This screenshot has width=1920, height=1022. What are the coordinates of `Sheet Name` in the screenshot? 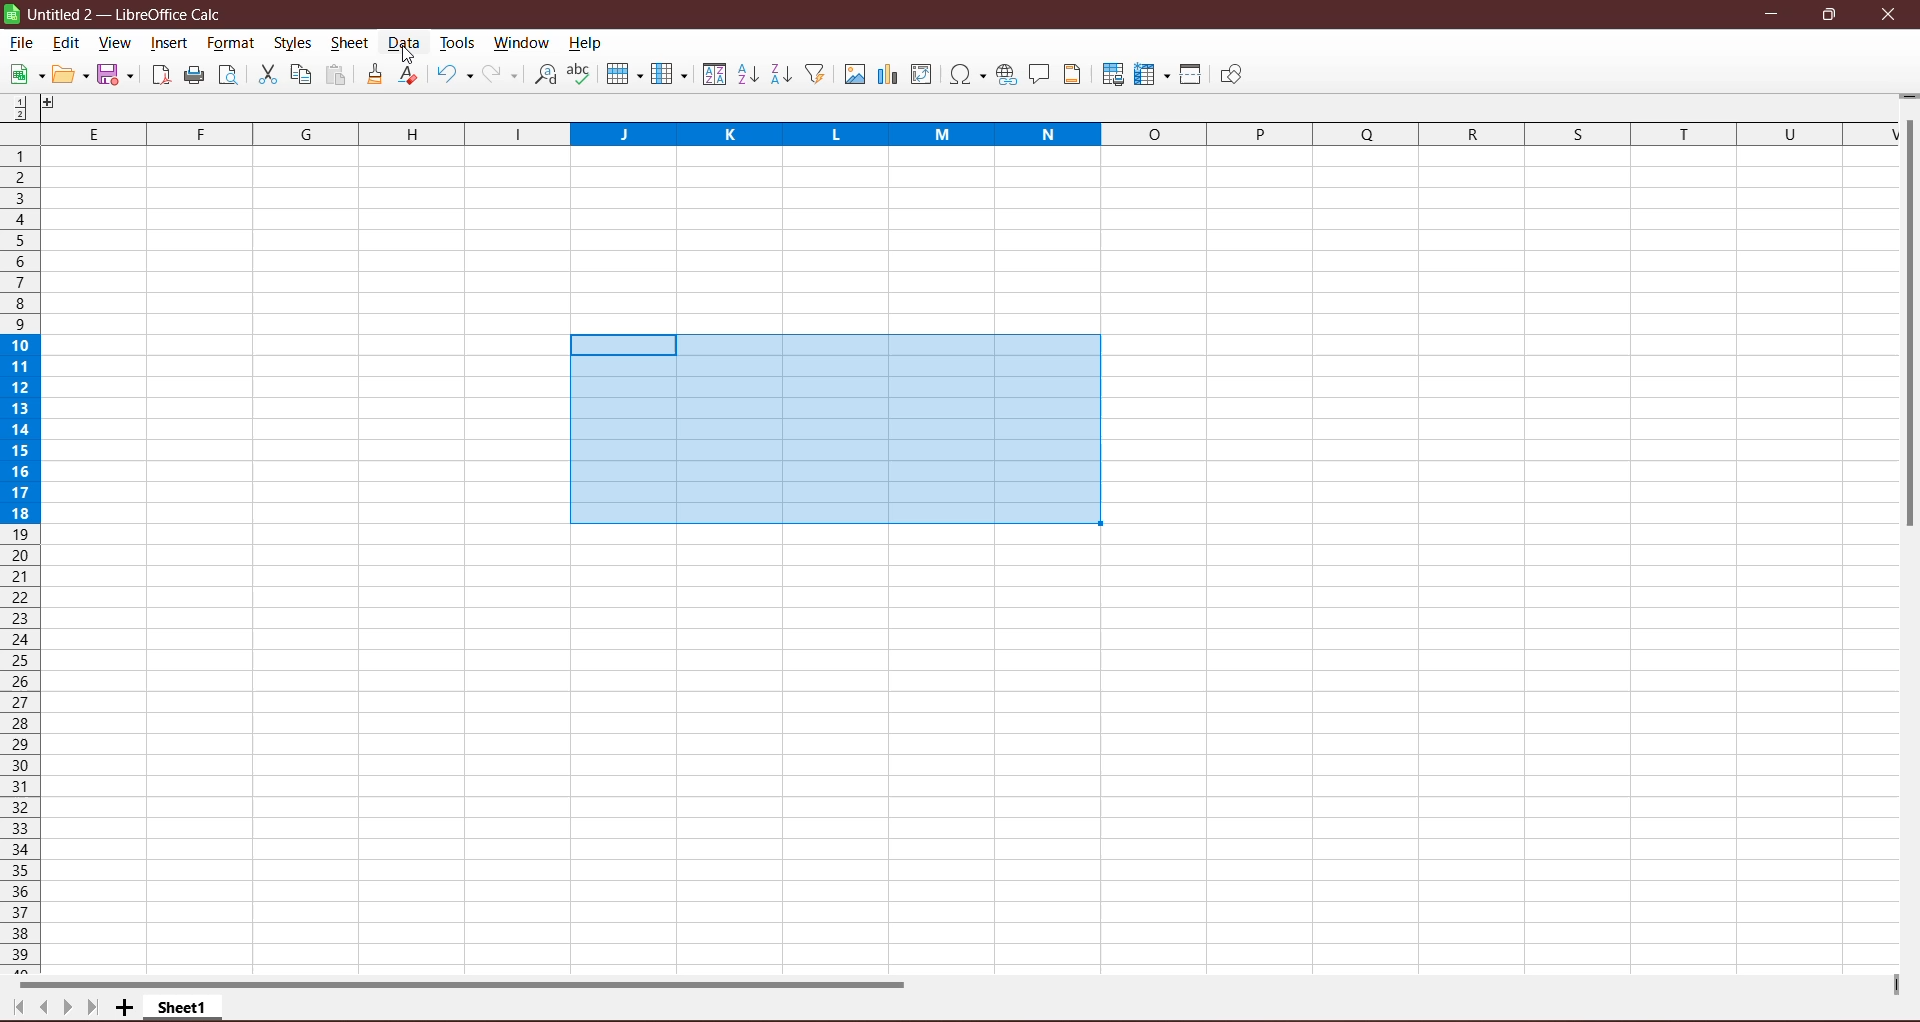 It's located at (185, 1007).